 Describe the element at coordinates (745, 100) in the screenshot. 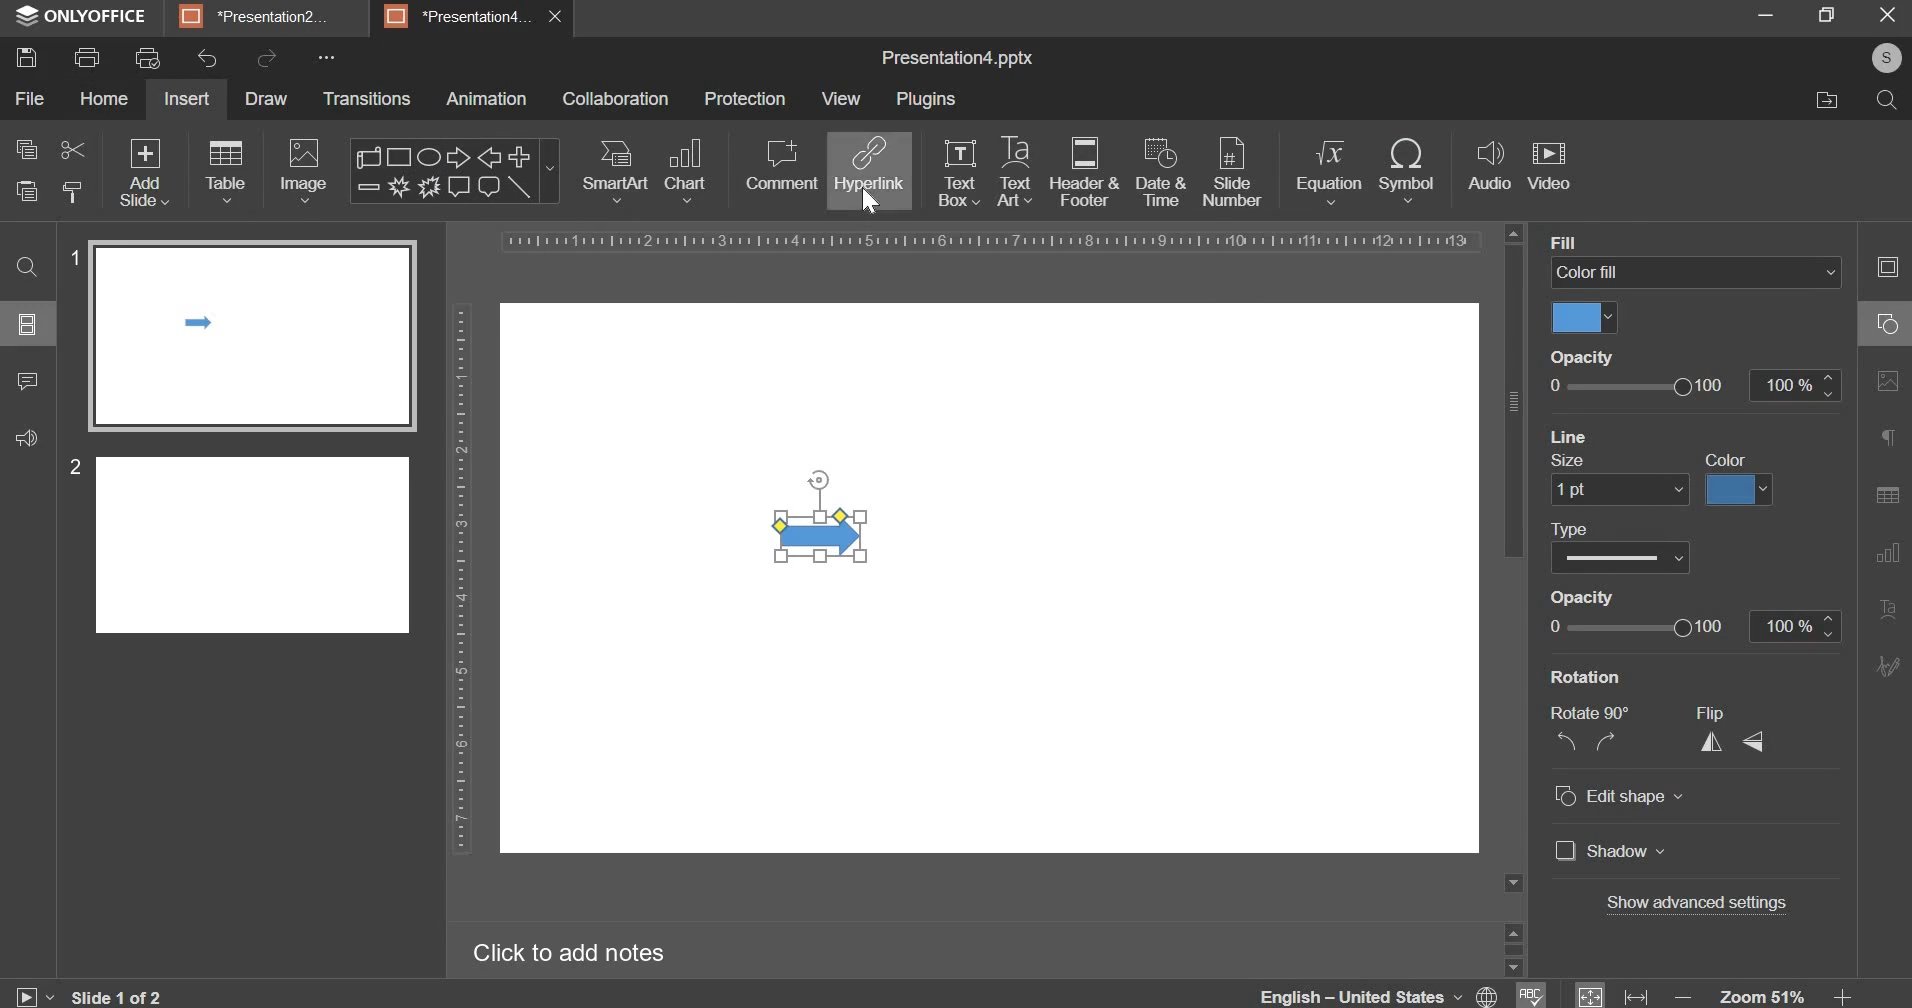

I see `protection` at that location.